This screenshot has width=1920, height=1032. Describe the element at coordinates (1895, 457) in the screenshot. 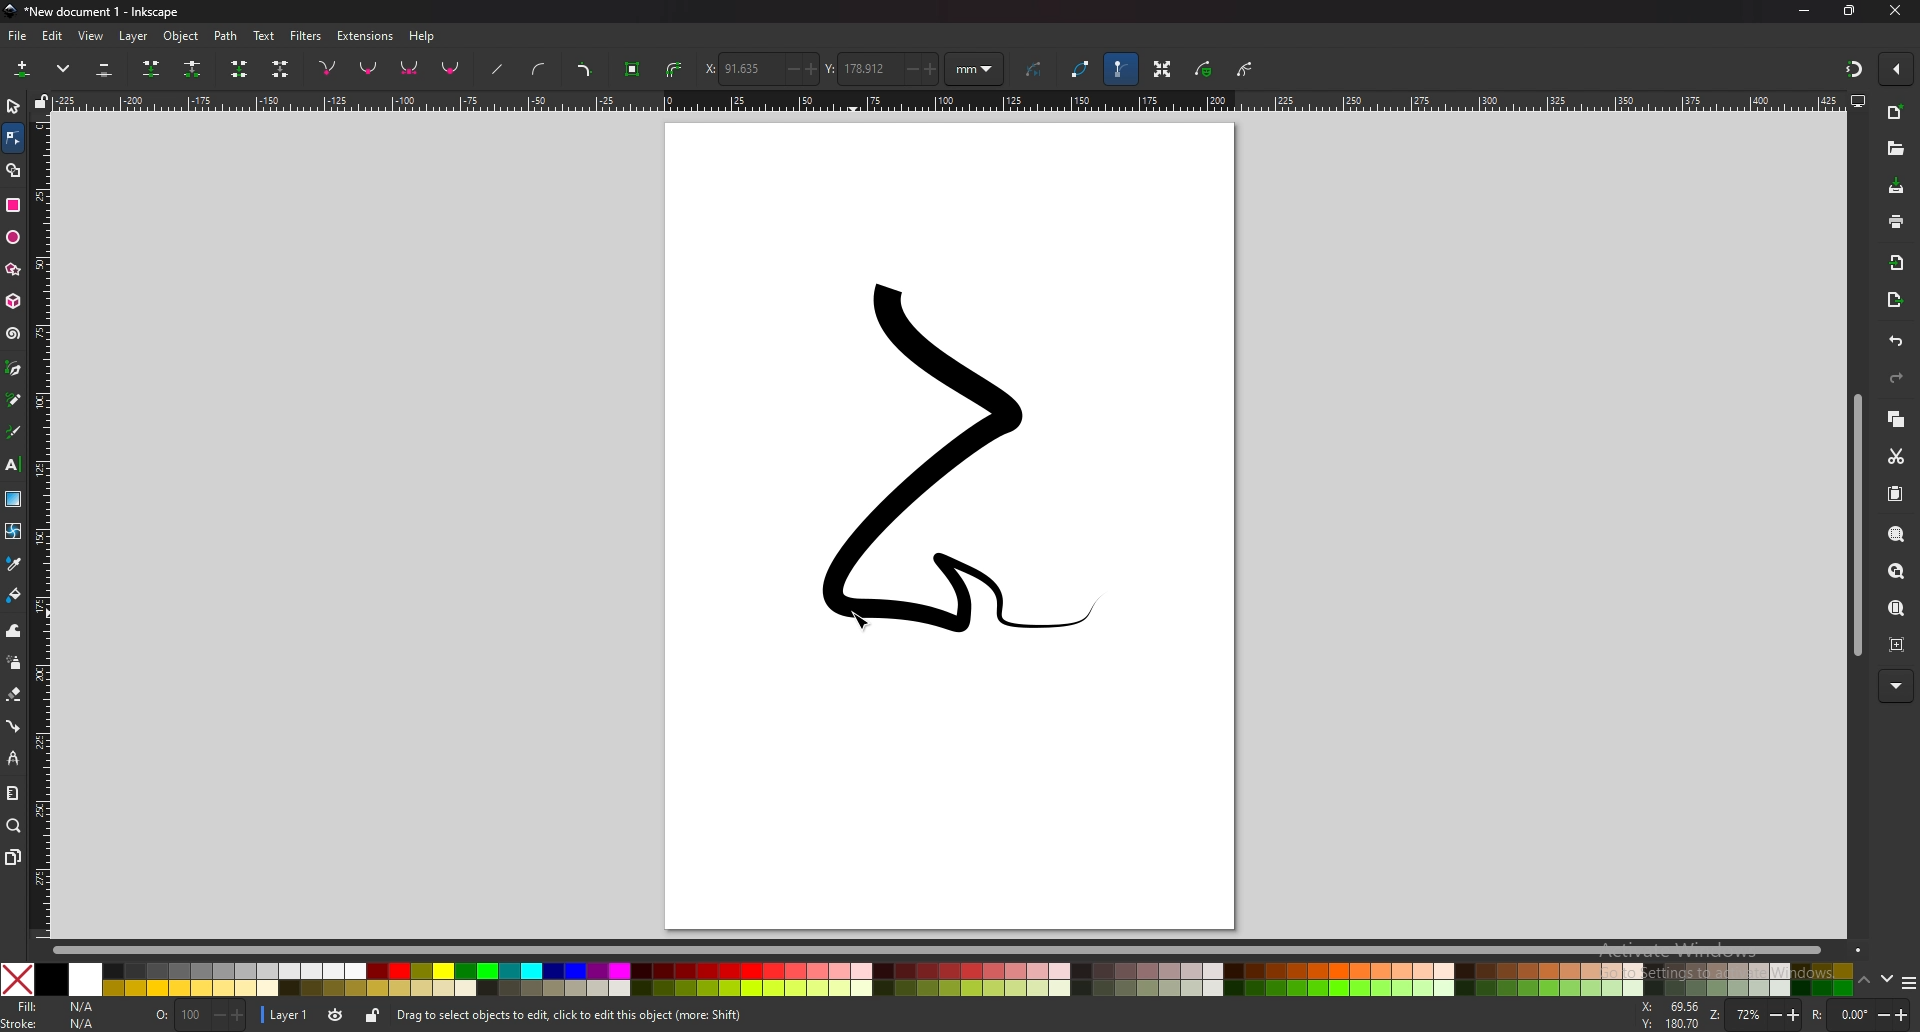

I see `cut` at that location.